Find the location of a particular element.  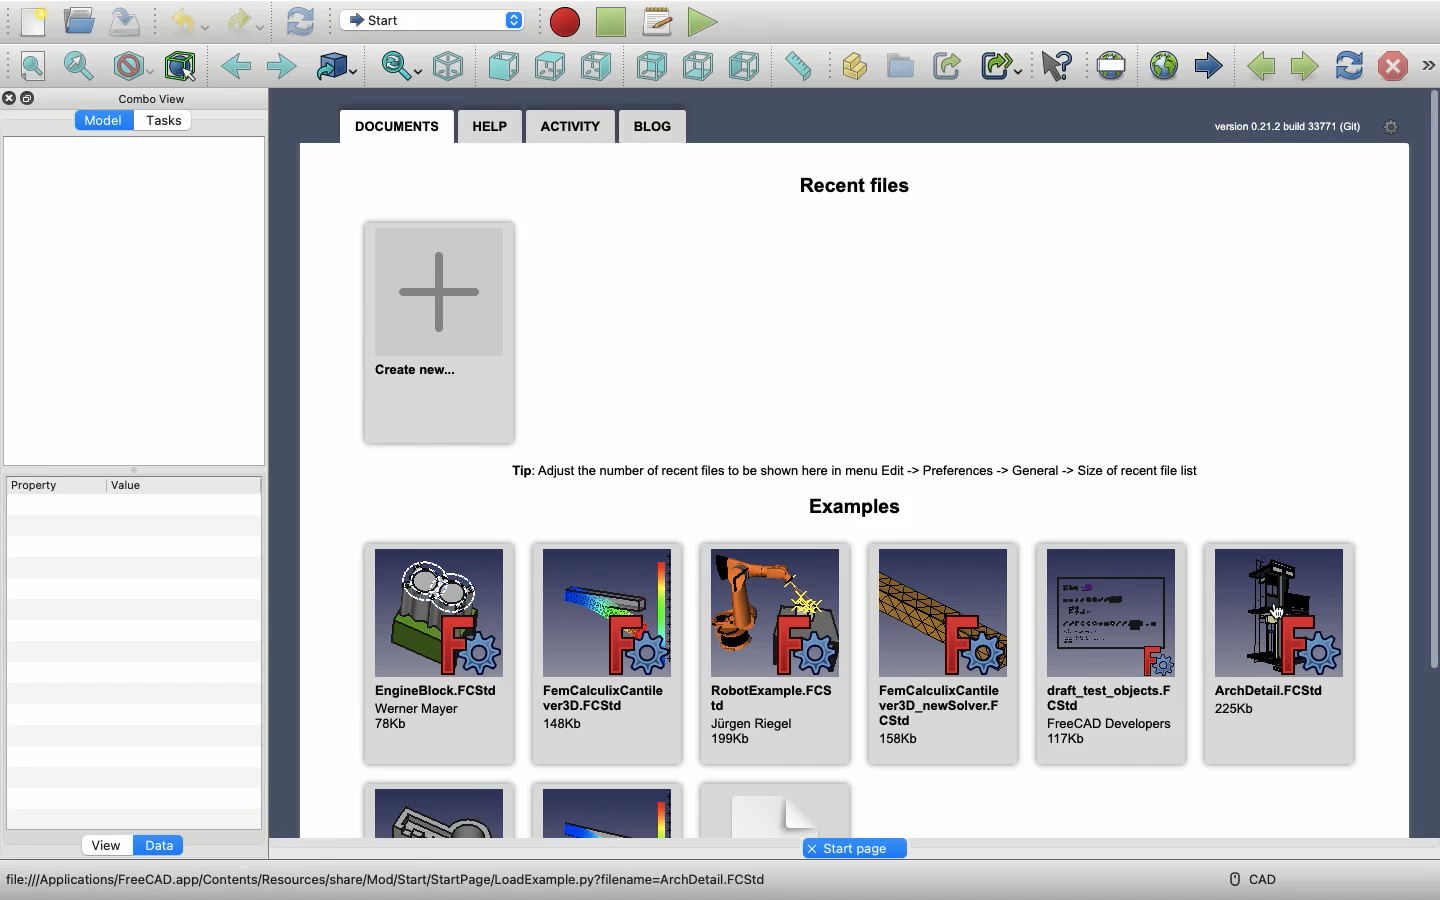

Macros is located at coordinates (658, 21).